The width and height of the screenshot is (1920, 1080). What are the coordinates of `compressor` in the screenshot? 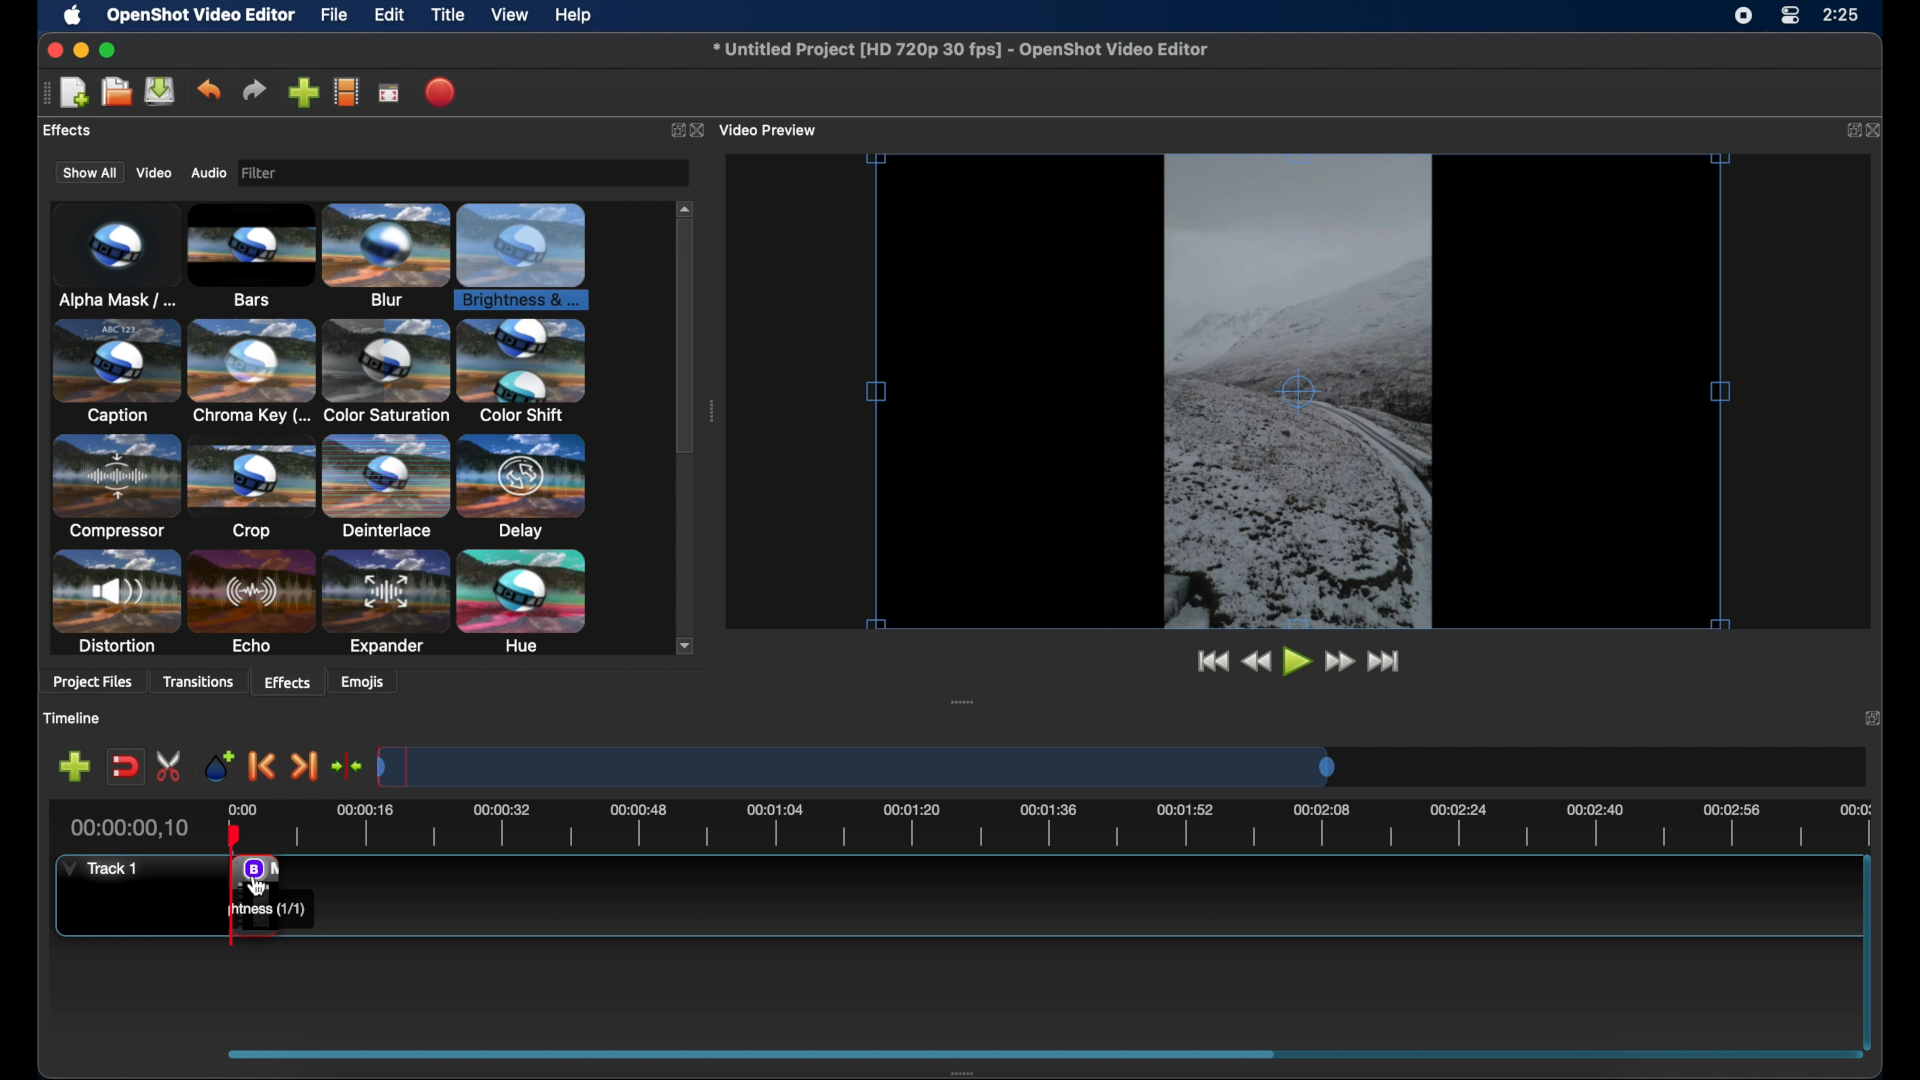 It's located at (113, 487).